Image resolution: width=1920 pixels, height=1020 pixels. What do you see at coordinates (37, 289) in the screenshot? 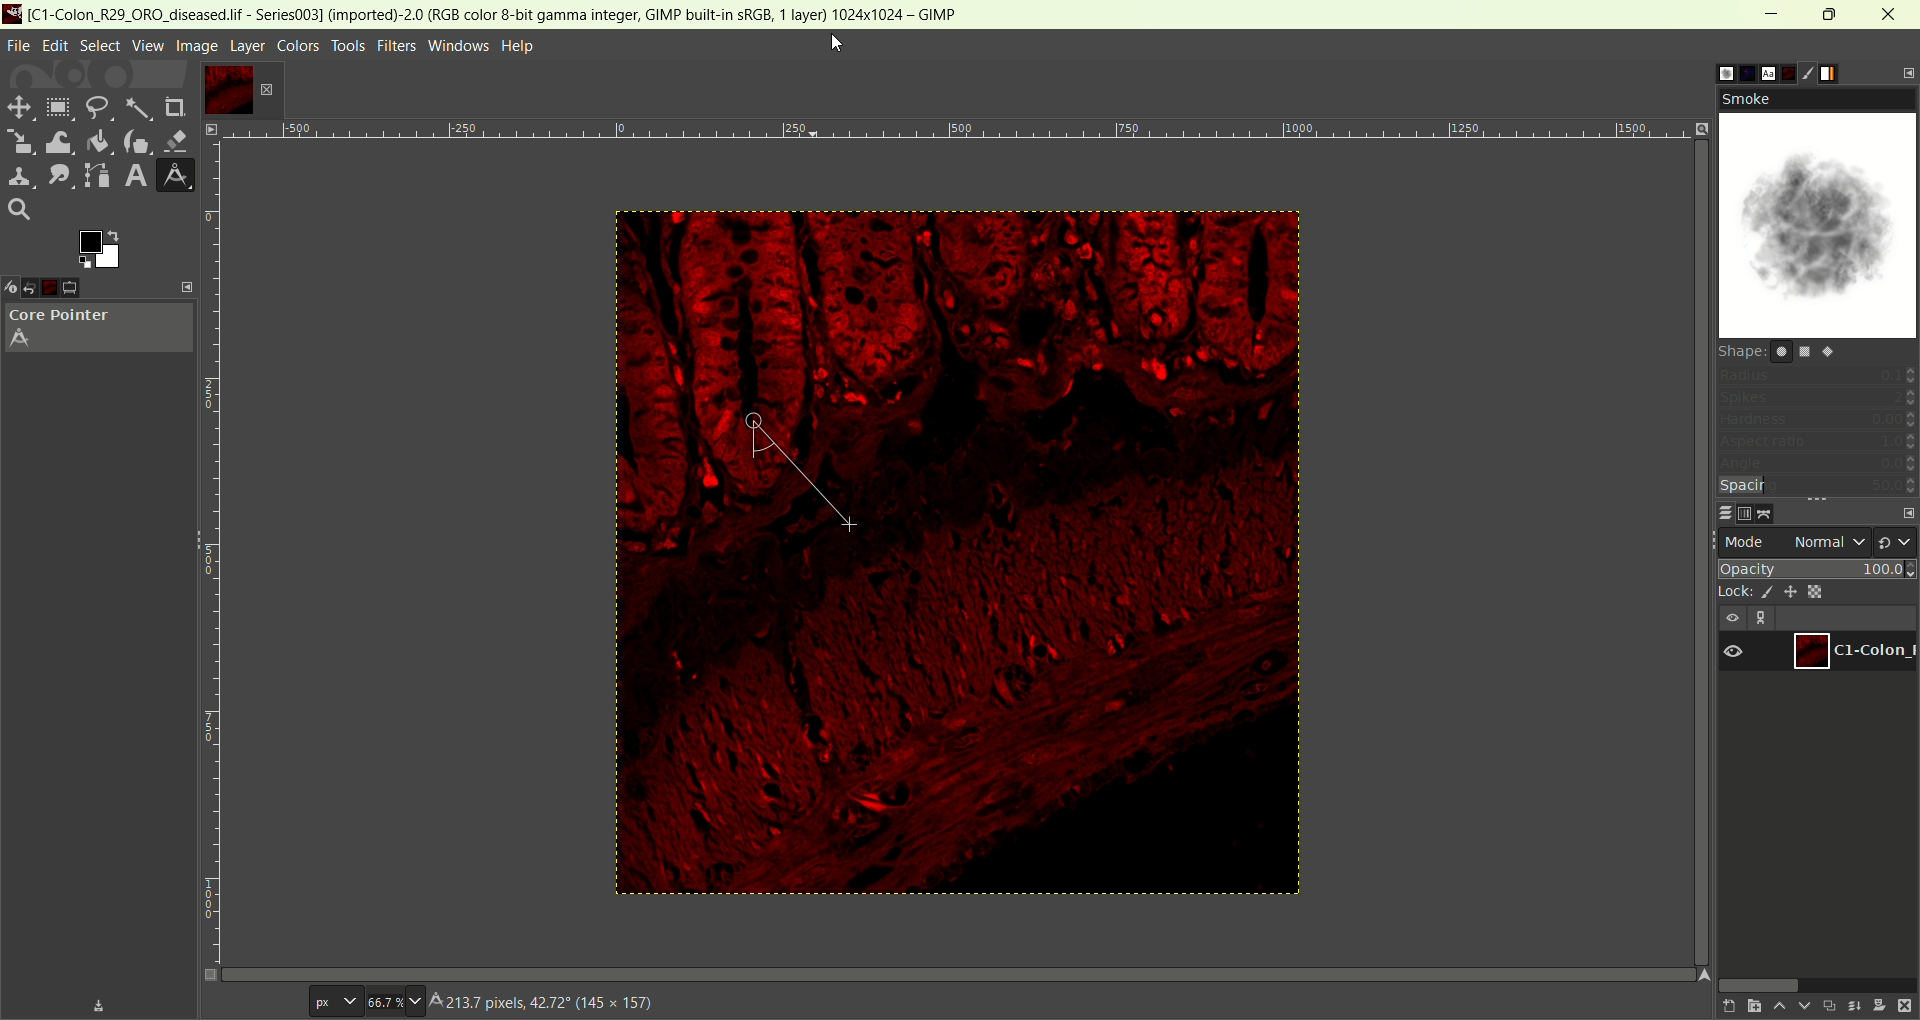
I see `undo history` at bounding box center [37, 289].